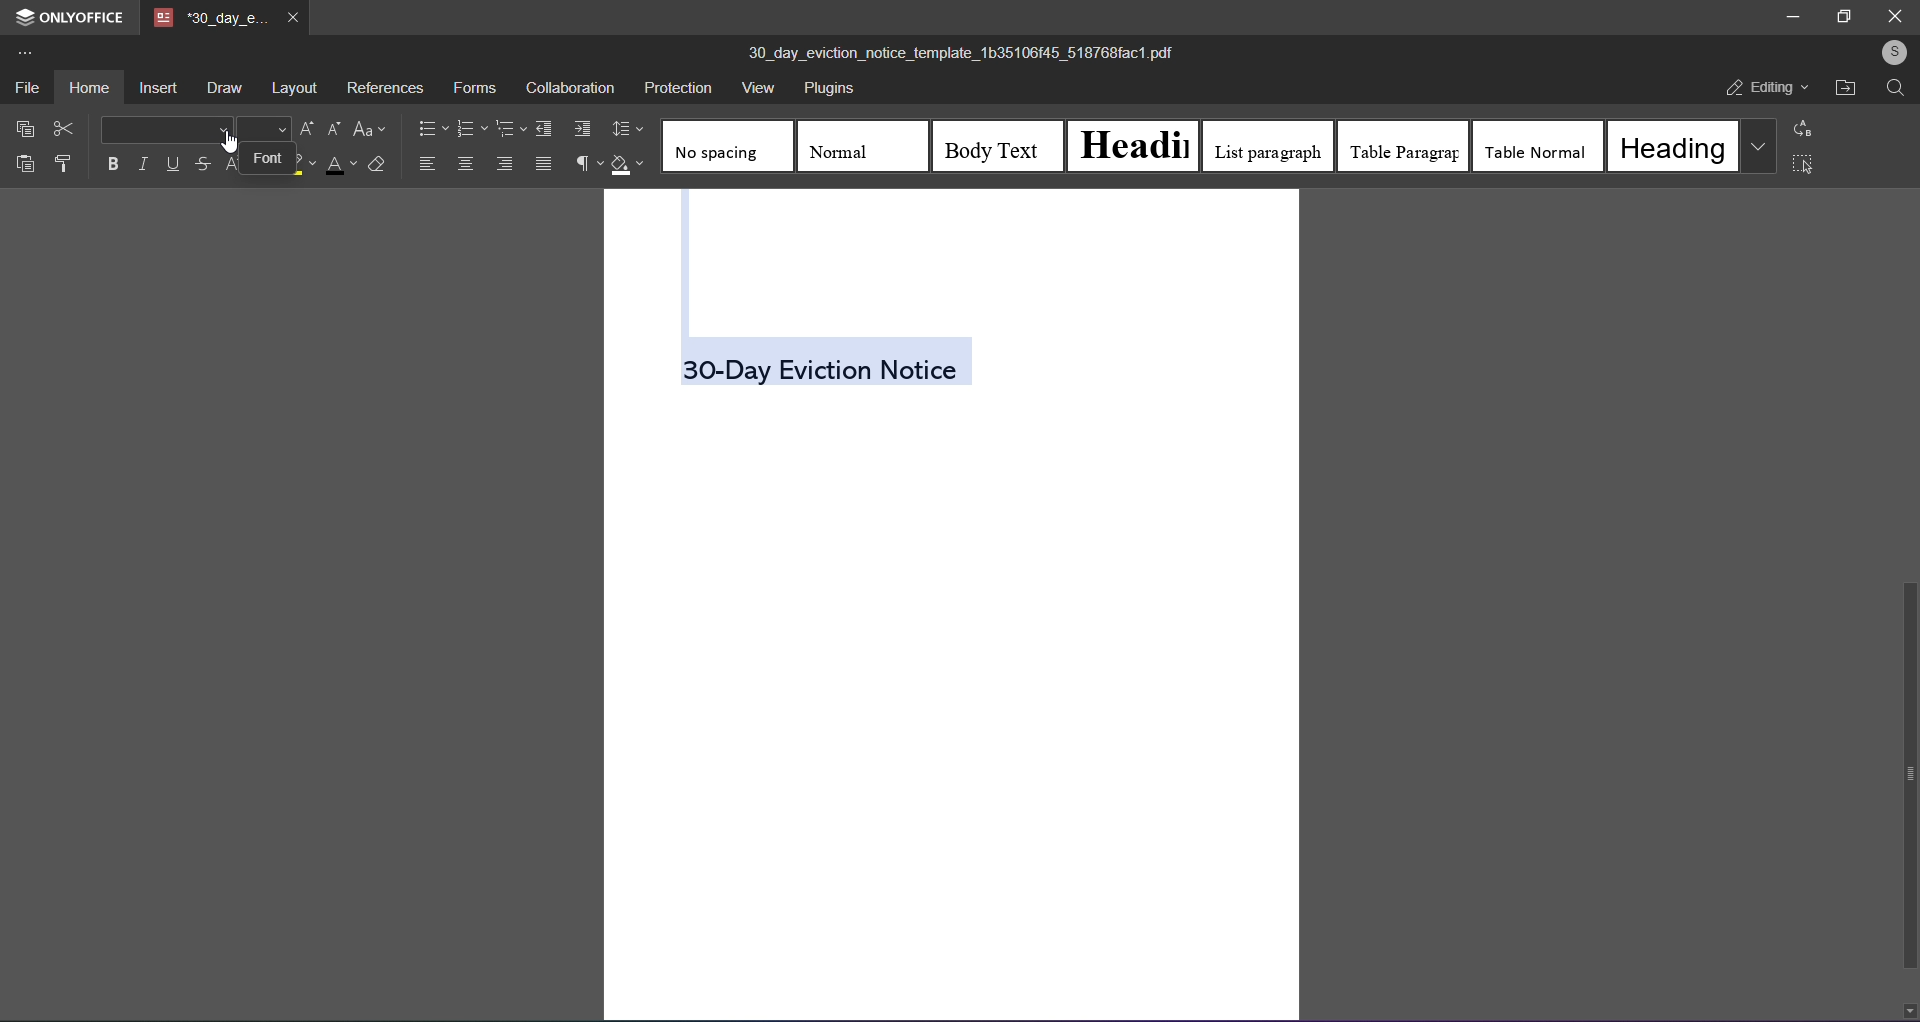 The image size is (1920, 1022). Describe the element at coordinates (1767, 88) in the screenshot. I see `editing` at that location.